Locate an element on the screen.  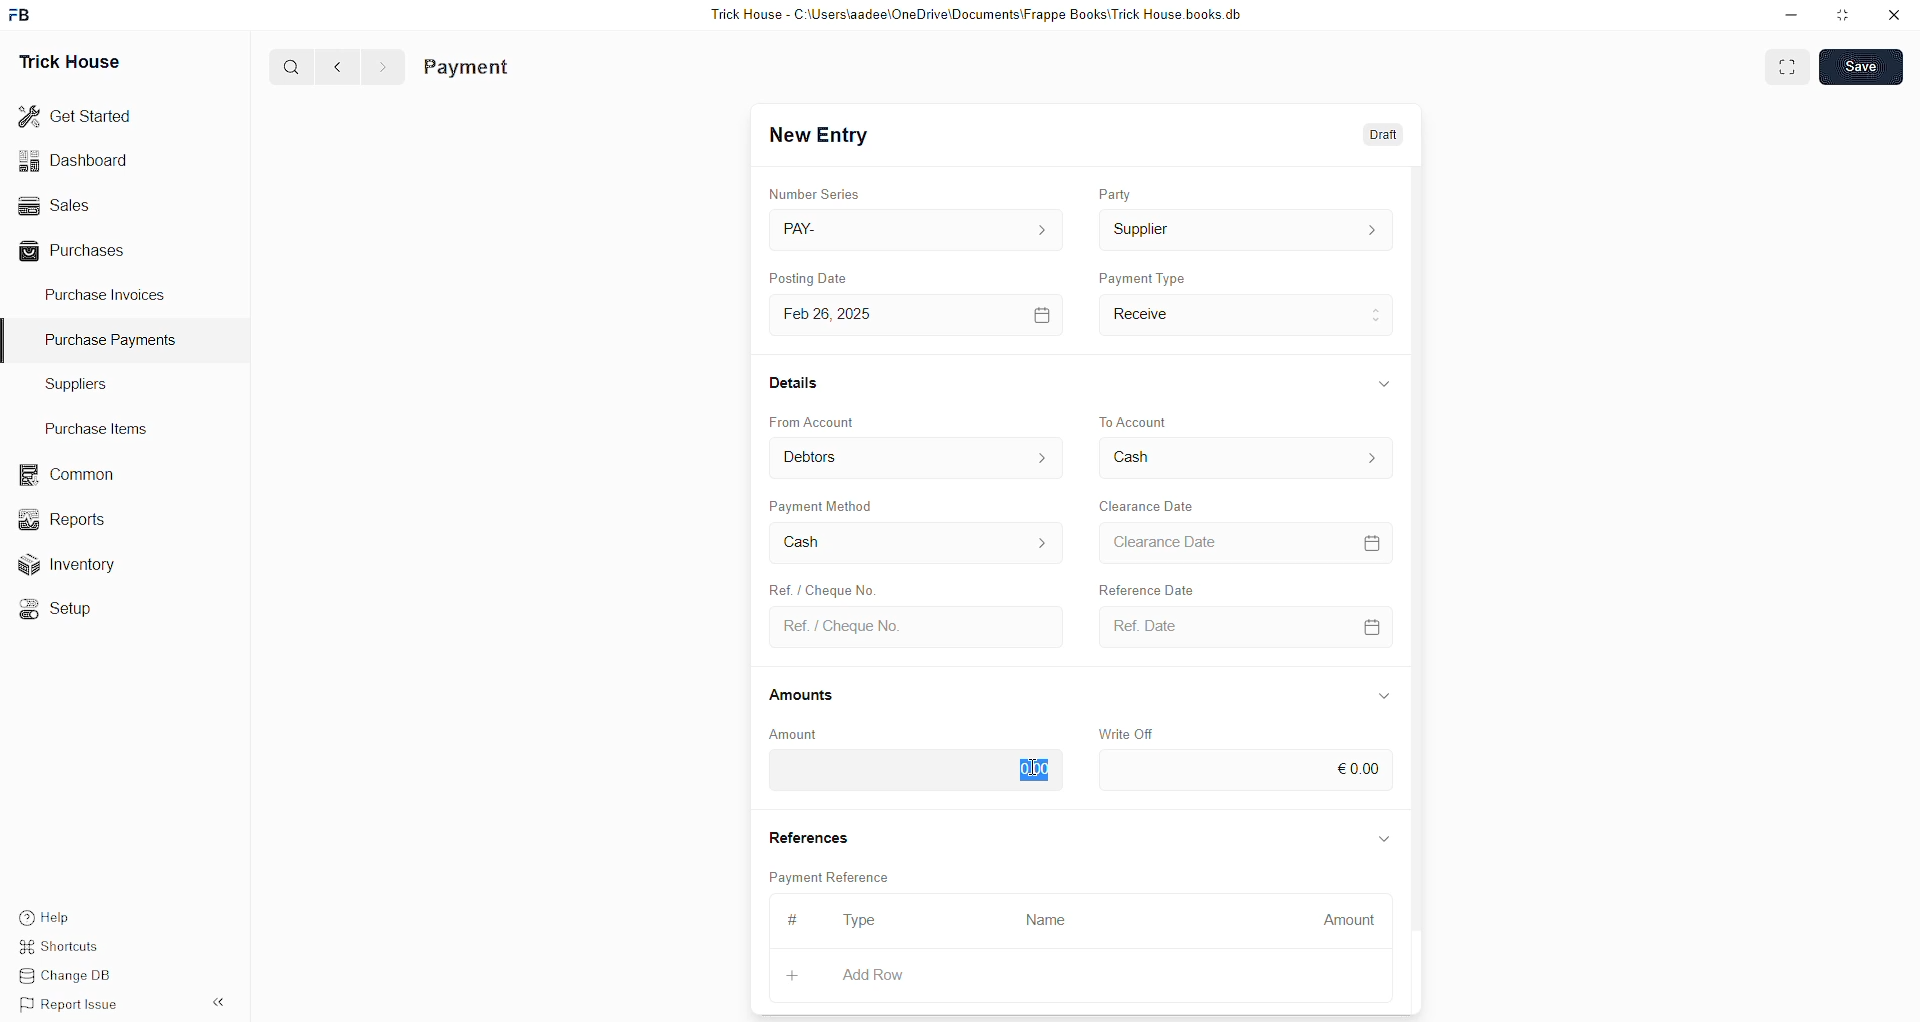
Party is located at coordinates (1117, 195).